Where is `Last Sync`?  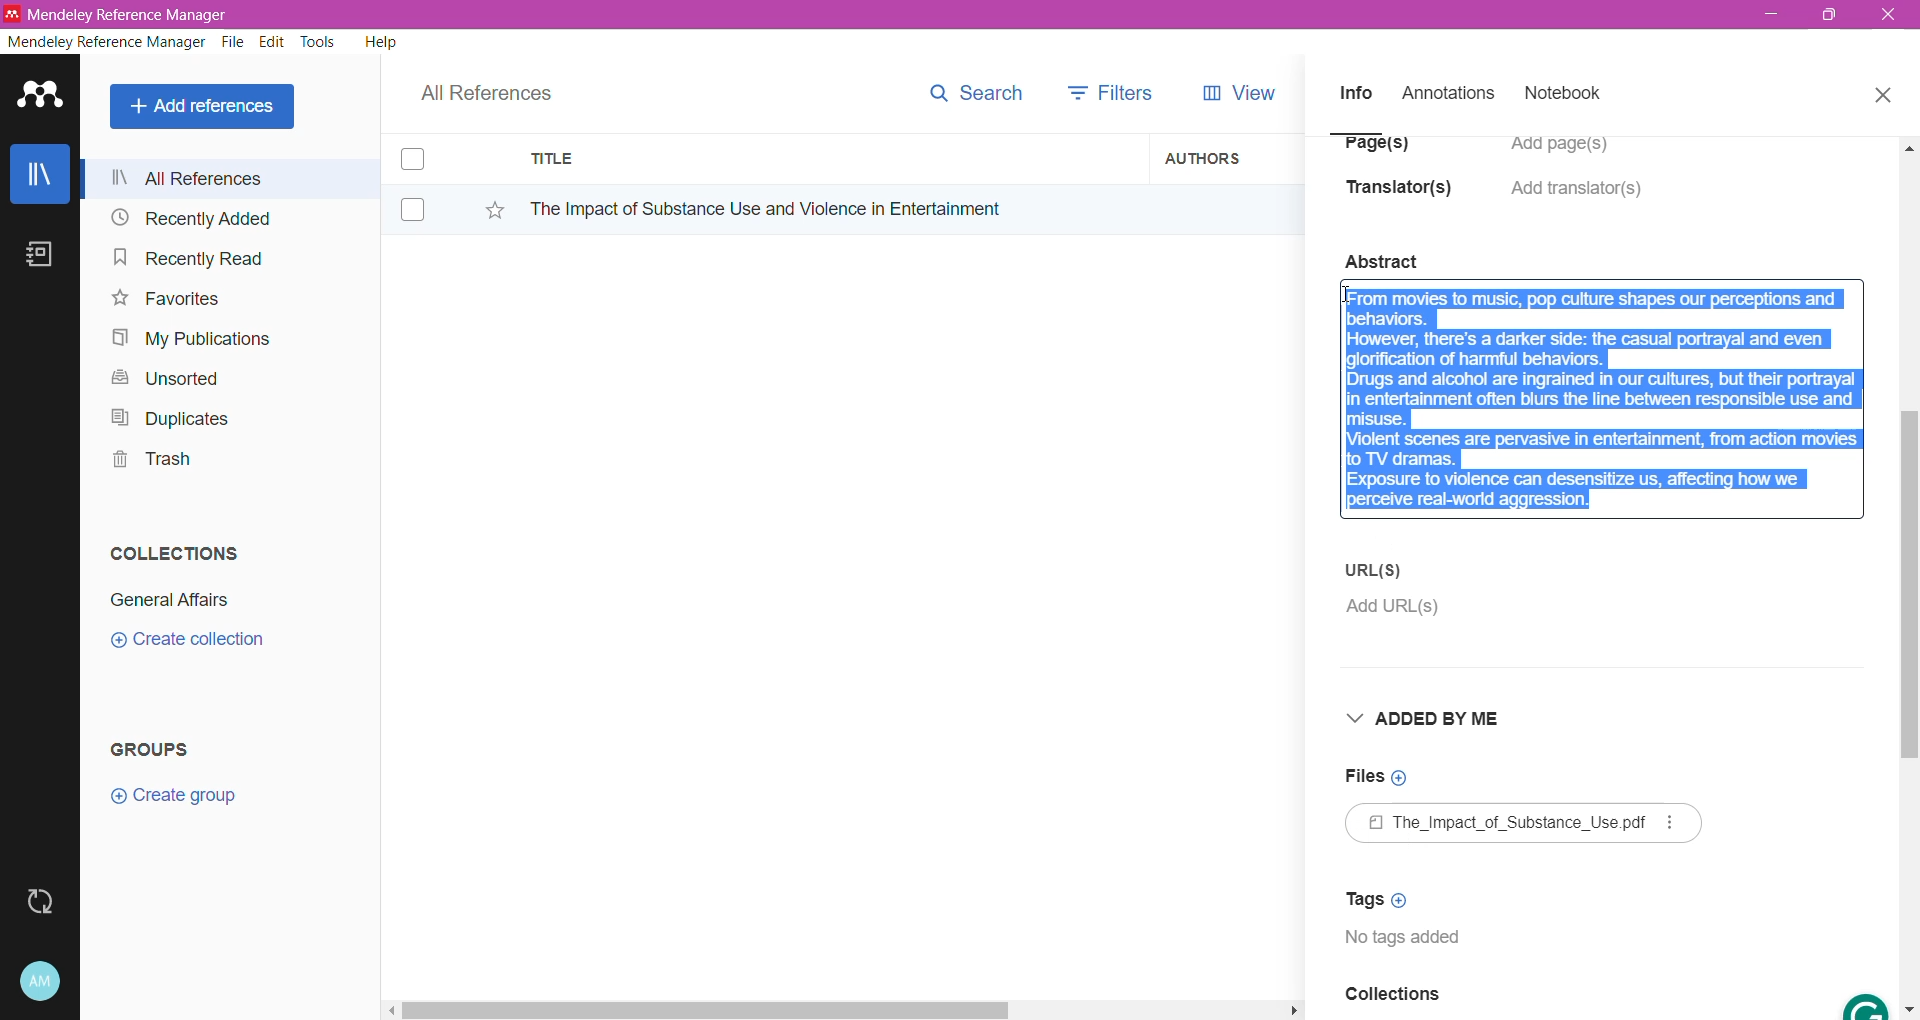 Last Sync is located at coordinates (48, 899).